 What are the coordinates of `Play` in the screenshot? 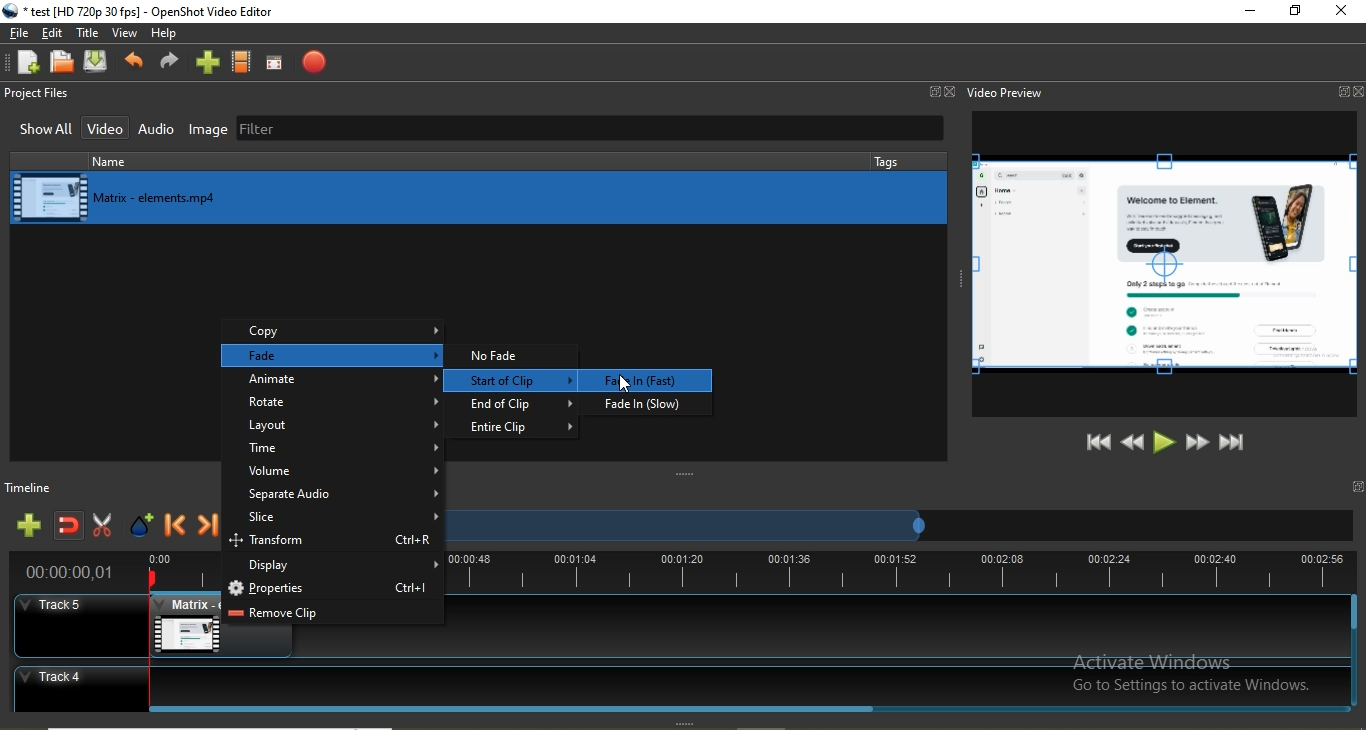 It's located at (1165, 442).